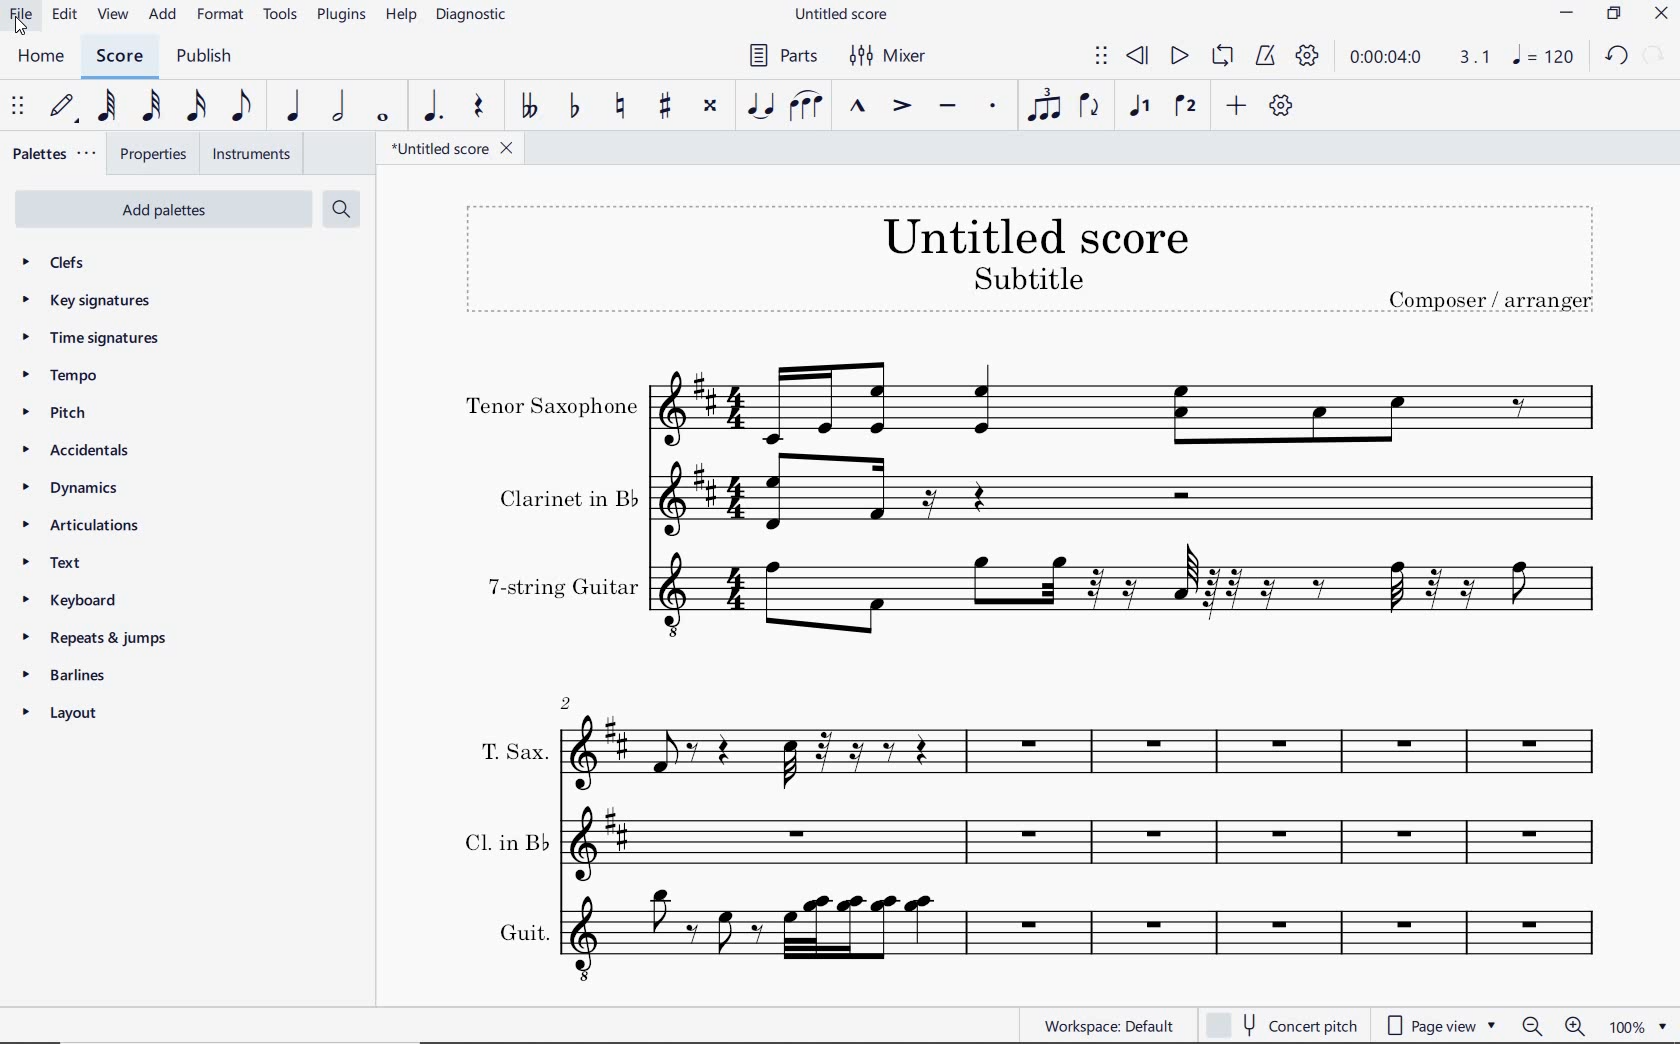 Image resolution: width=1680 pixels, height=1044 pixels. Describe the element at coordinates (55, 155) in the screenshot. I see `PALETTES` at that location.